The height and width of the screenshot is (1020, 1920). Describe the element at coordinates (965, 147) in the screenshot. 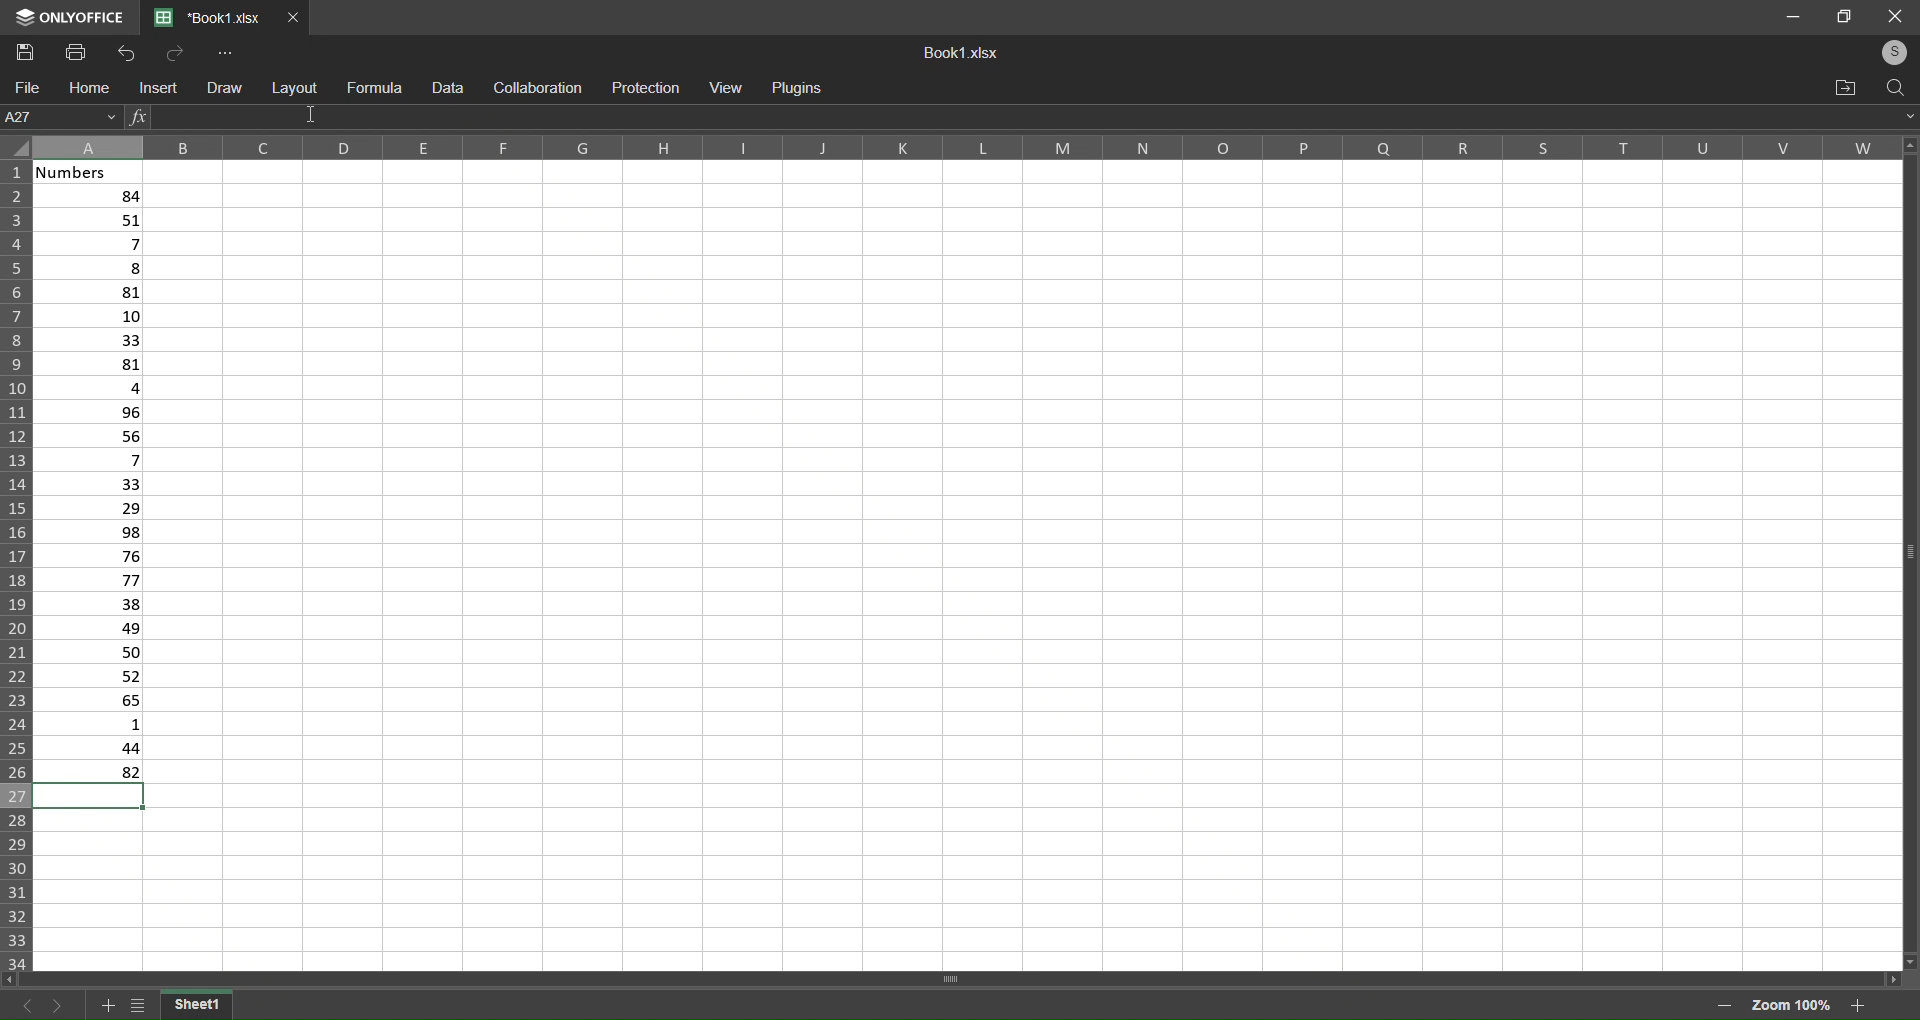

I see `Column label` at that location.